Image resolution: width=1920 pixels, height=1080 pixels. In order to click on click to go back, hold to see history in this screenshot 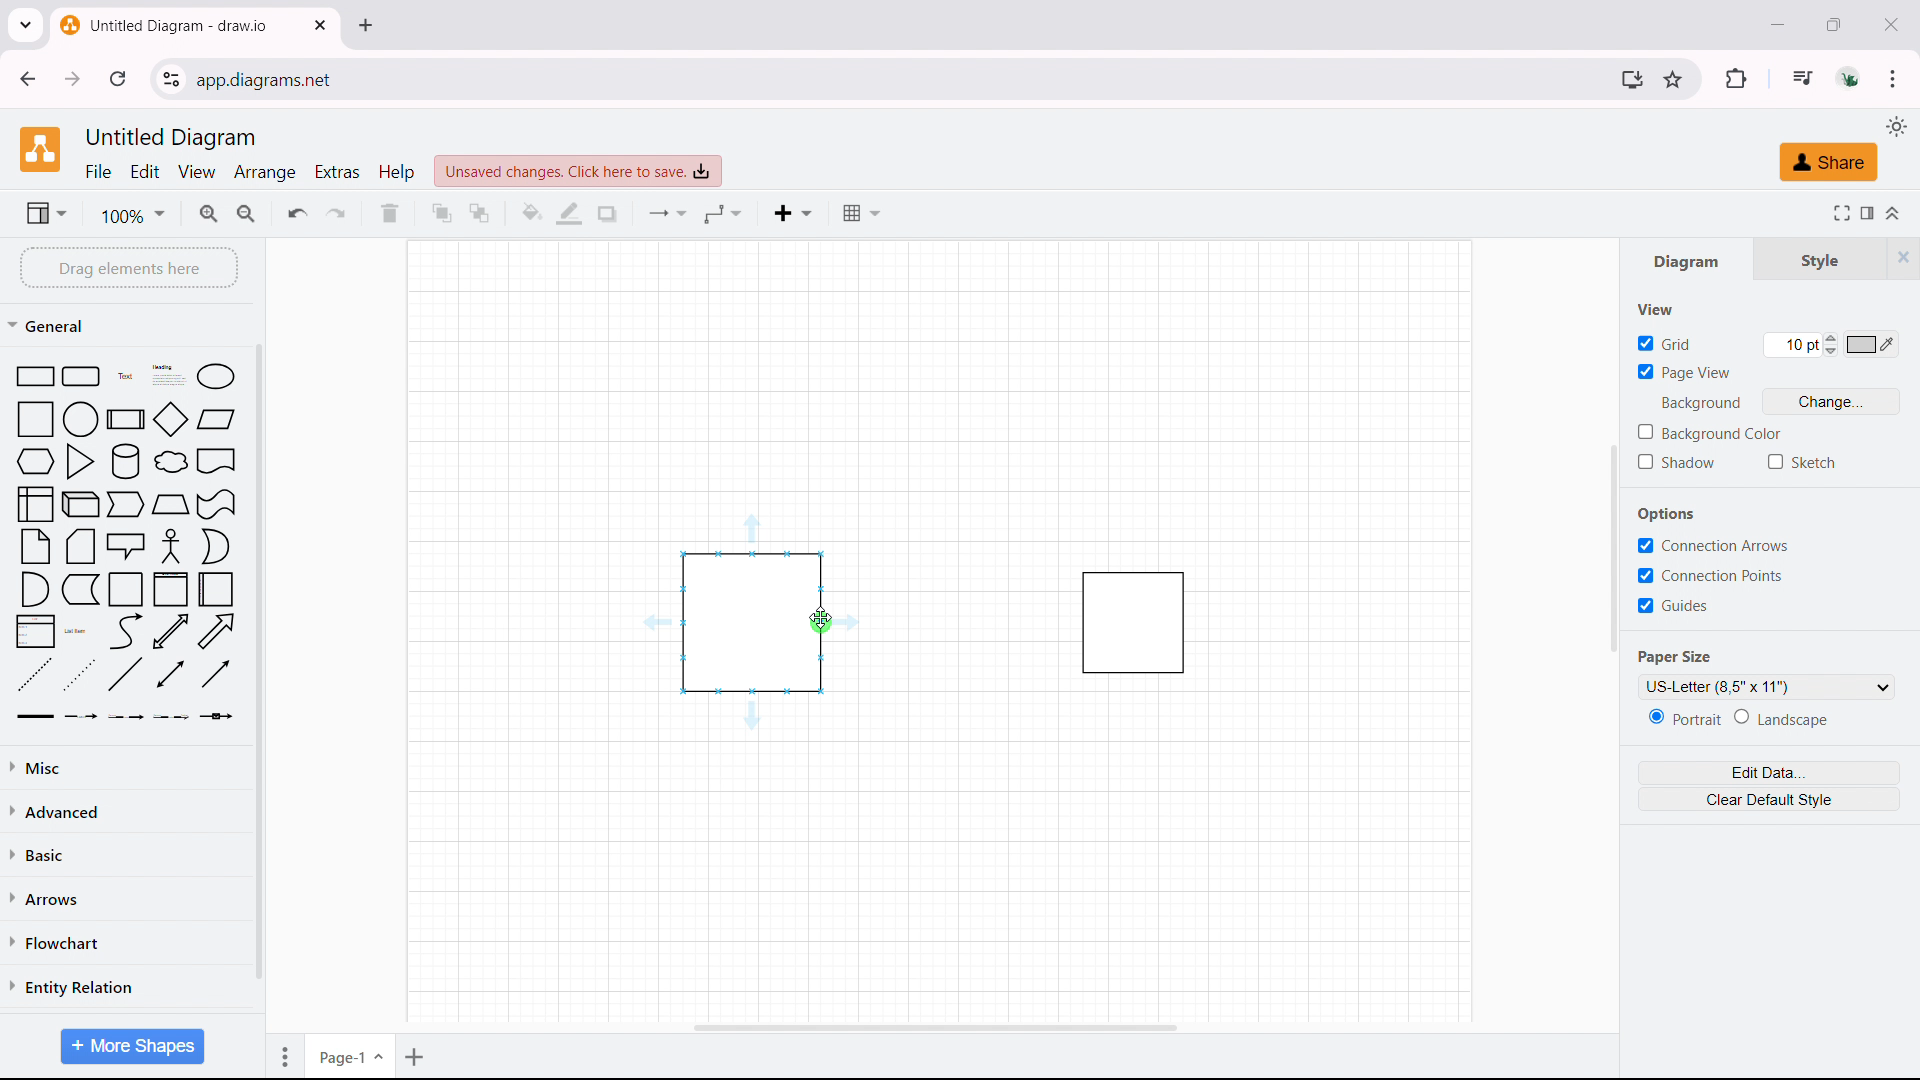, I will do `click(26, 78)`.